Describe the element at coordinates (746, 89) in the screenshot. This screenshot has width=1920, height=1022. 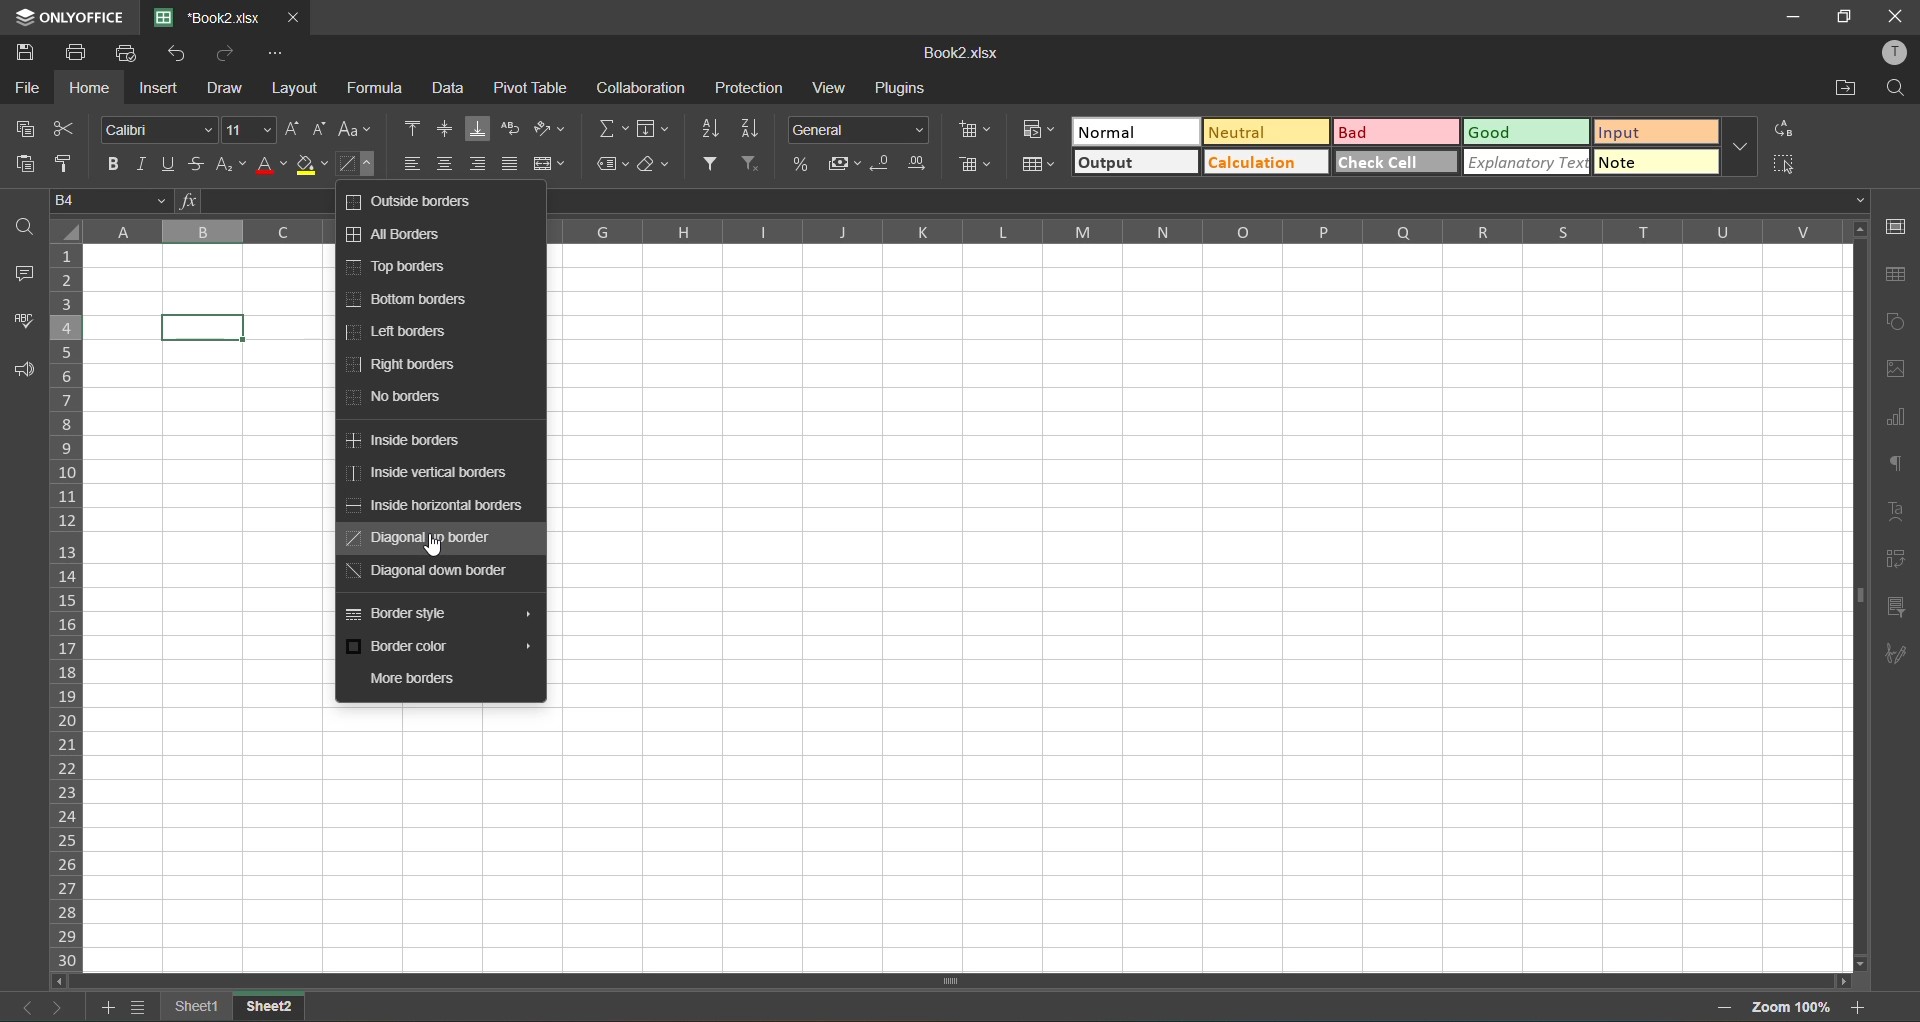
I see `protection` at that location.